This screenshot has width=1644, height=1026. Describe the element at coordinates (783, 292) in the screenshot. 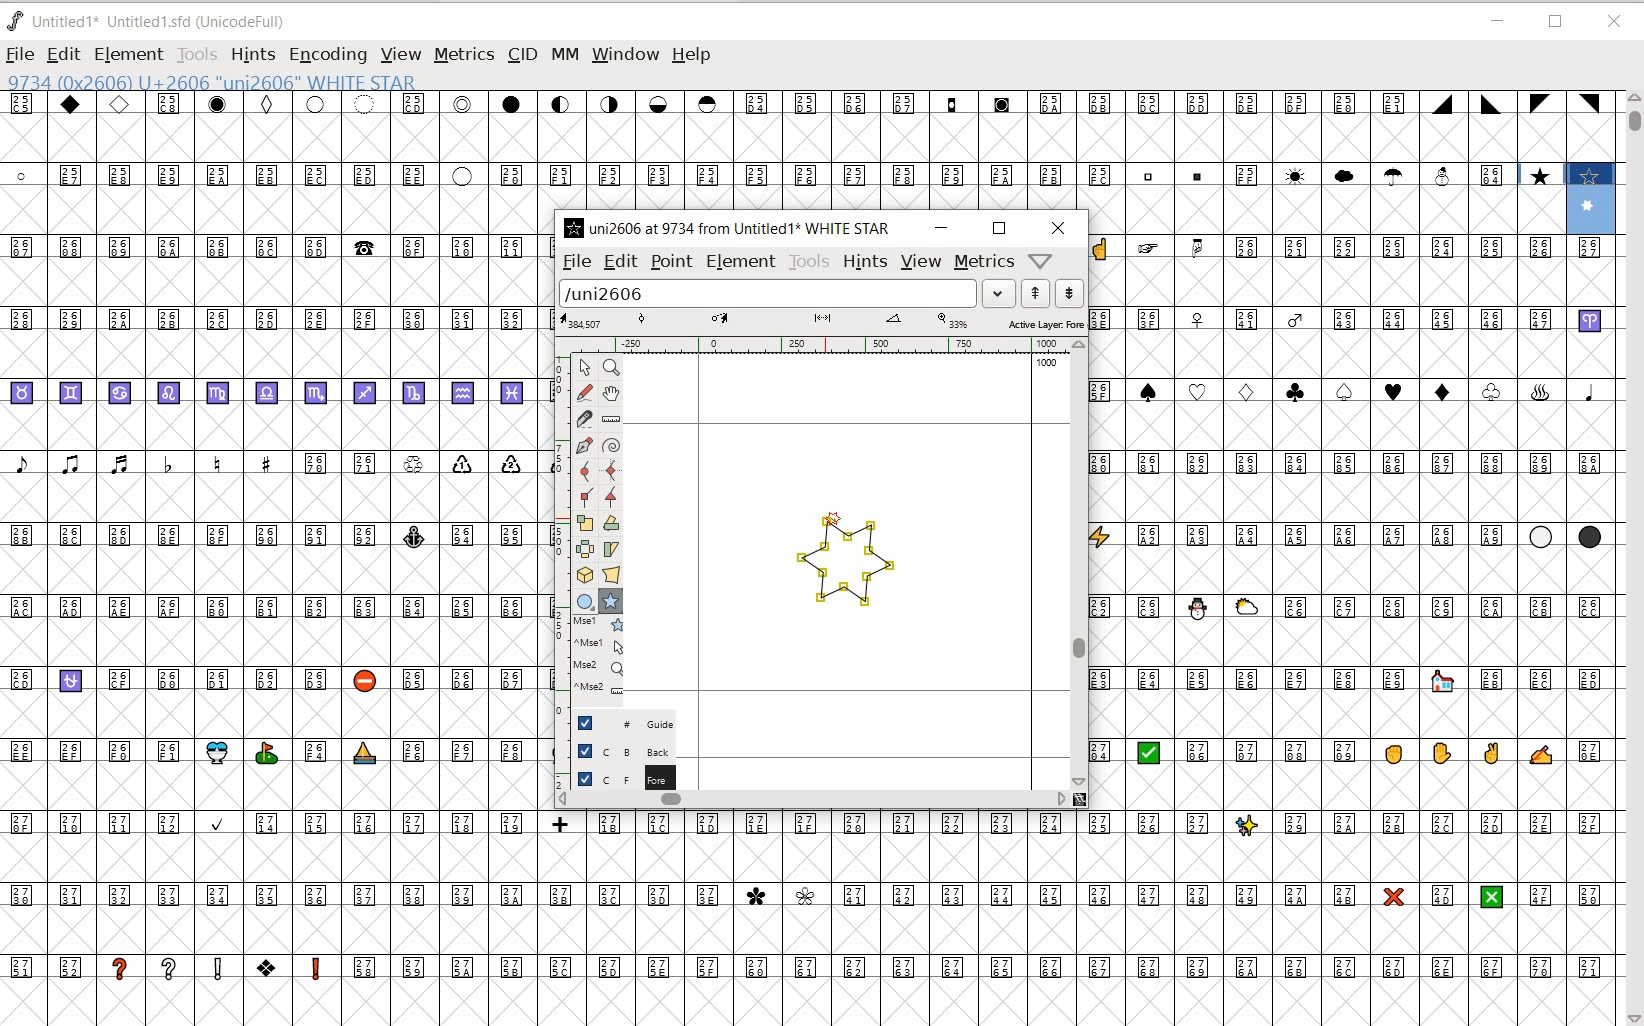

I see `load word list` at that location.